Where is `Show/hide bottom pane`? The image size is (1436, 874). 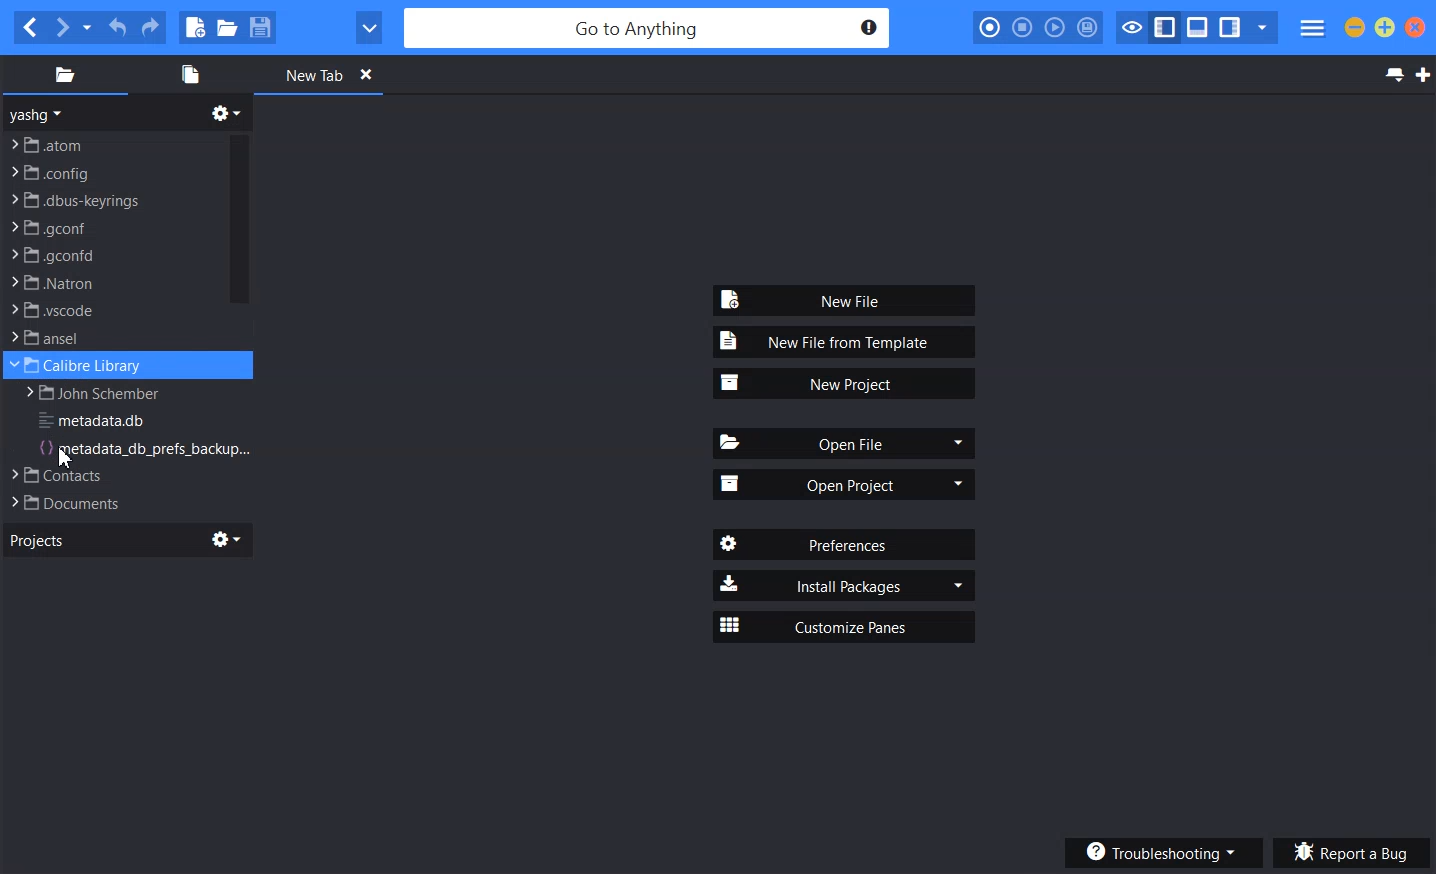
Show/hide bottom pane is located at coordinates (1198, 28).